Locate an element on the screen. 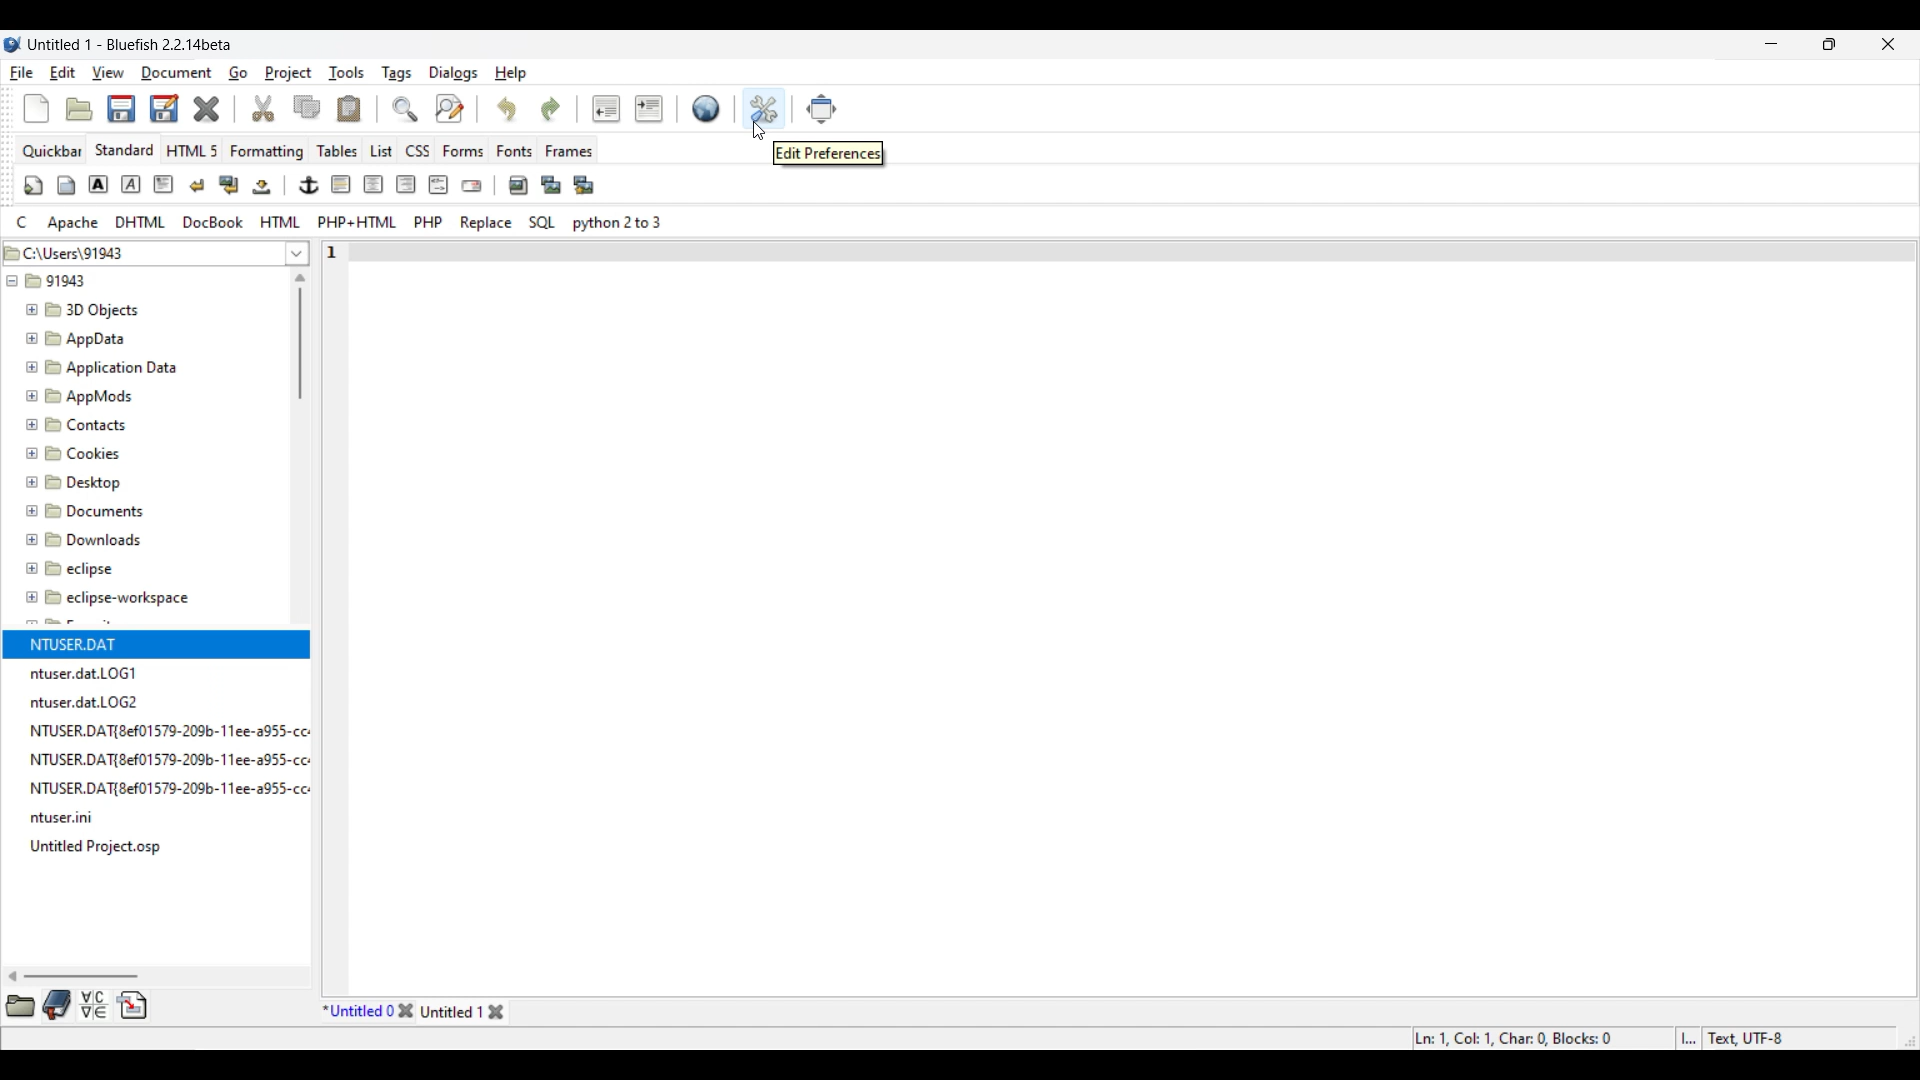 Image resolution: width=1920 pixels, height=1080 pixels. Undo is located at coordinates (506, 108).